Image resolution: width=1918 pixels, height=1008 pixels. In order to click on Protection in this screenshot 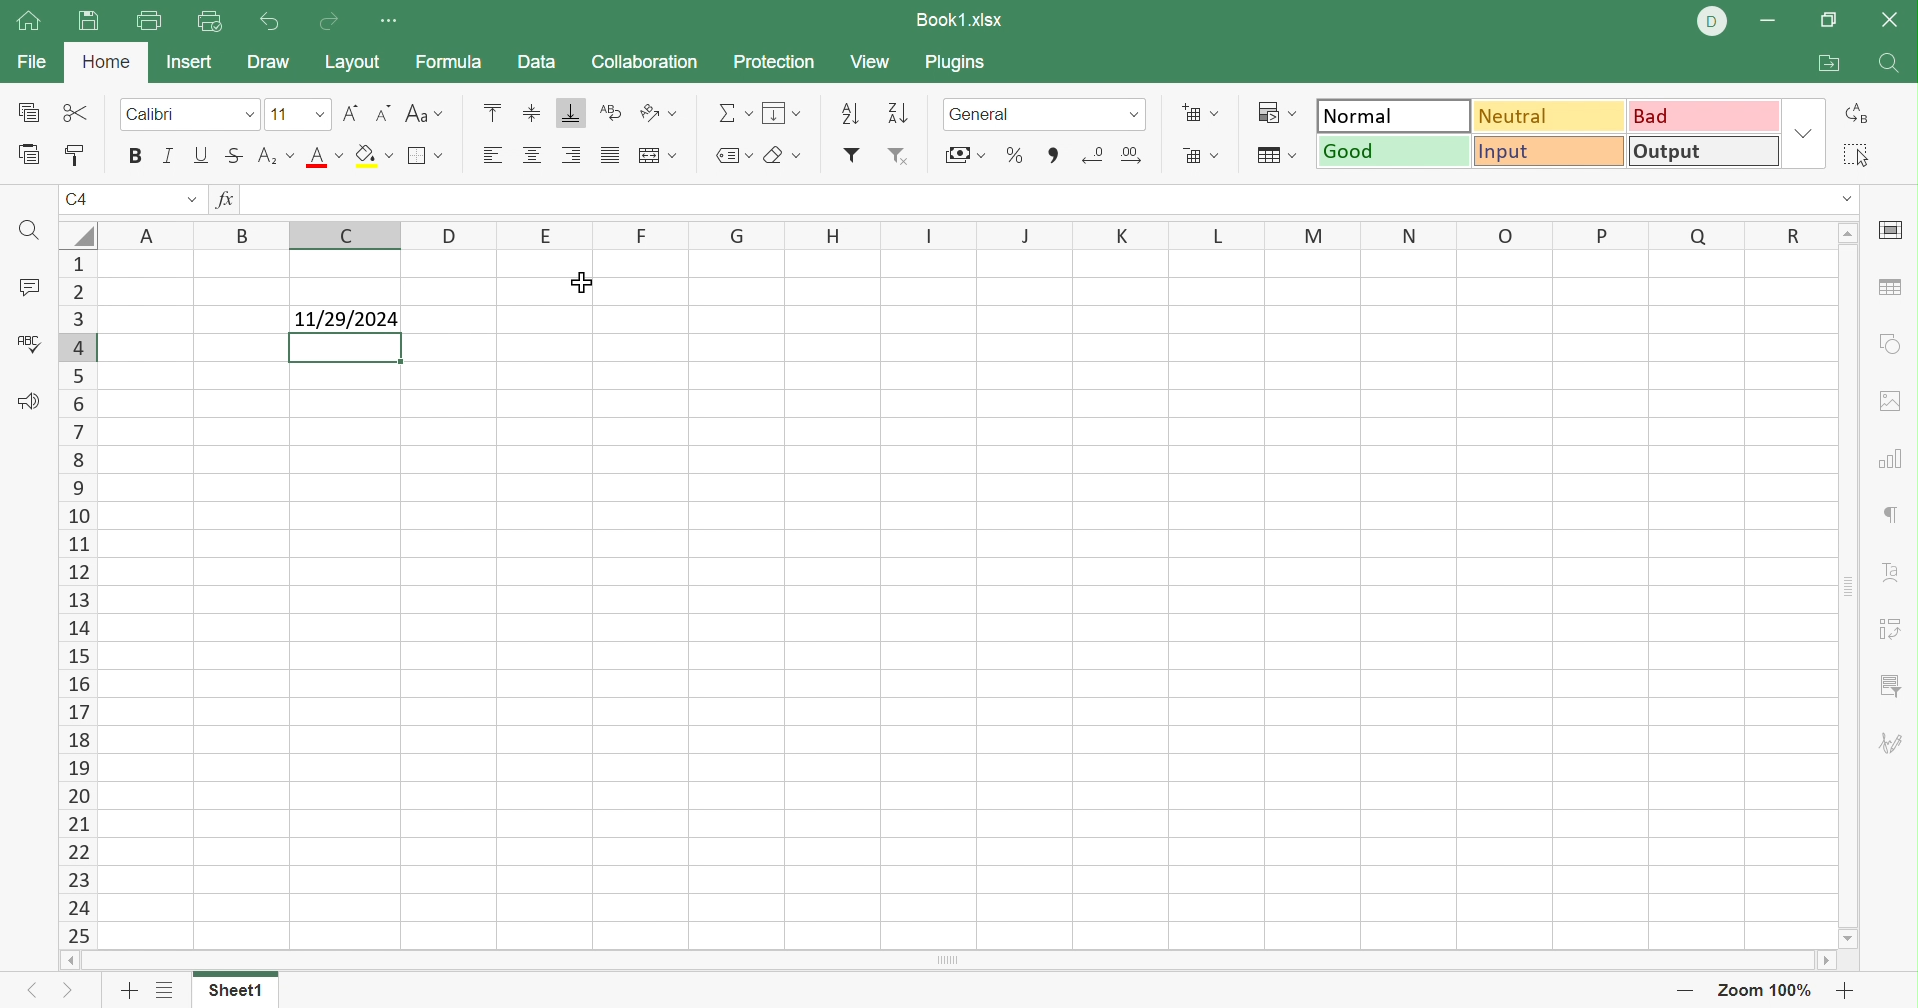, I will do `click(776, 63)`.